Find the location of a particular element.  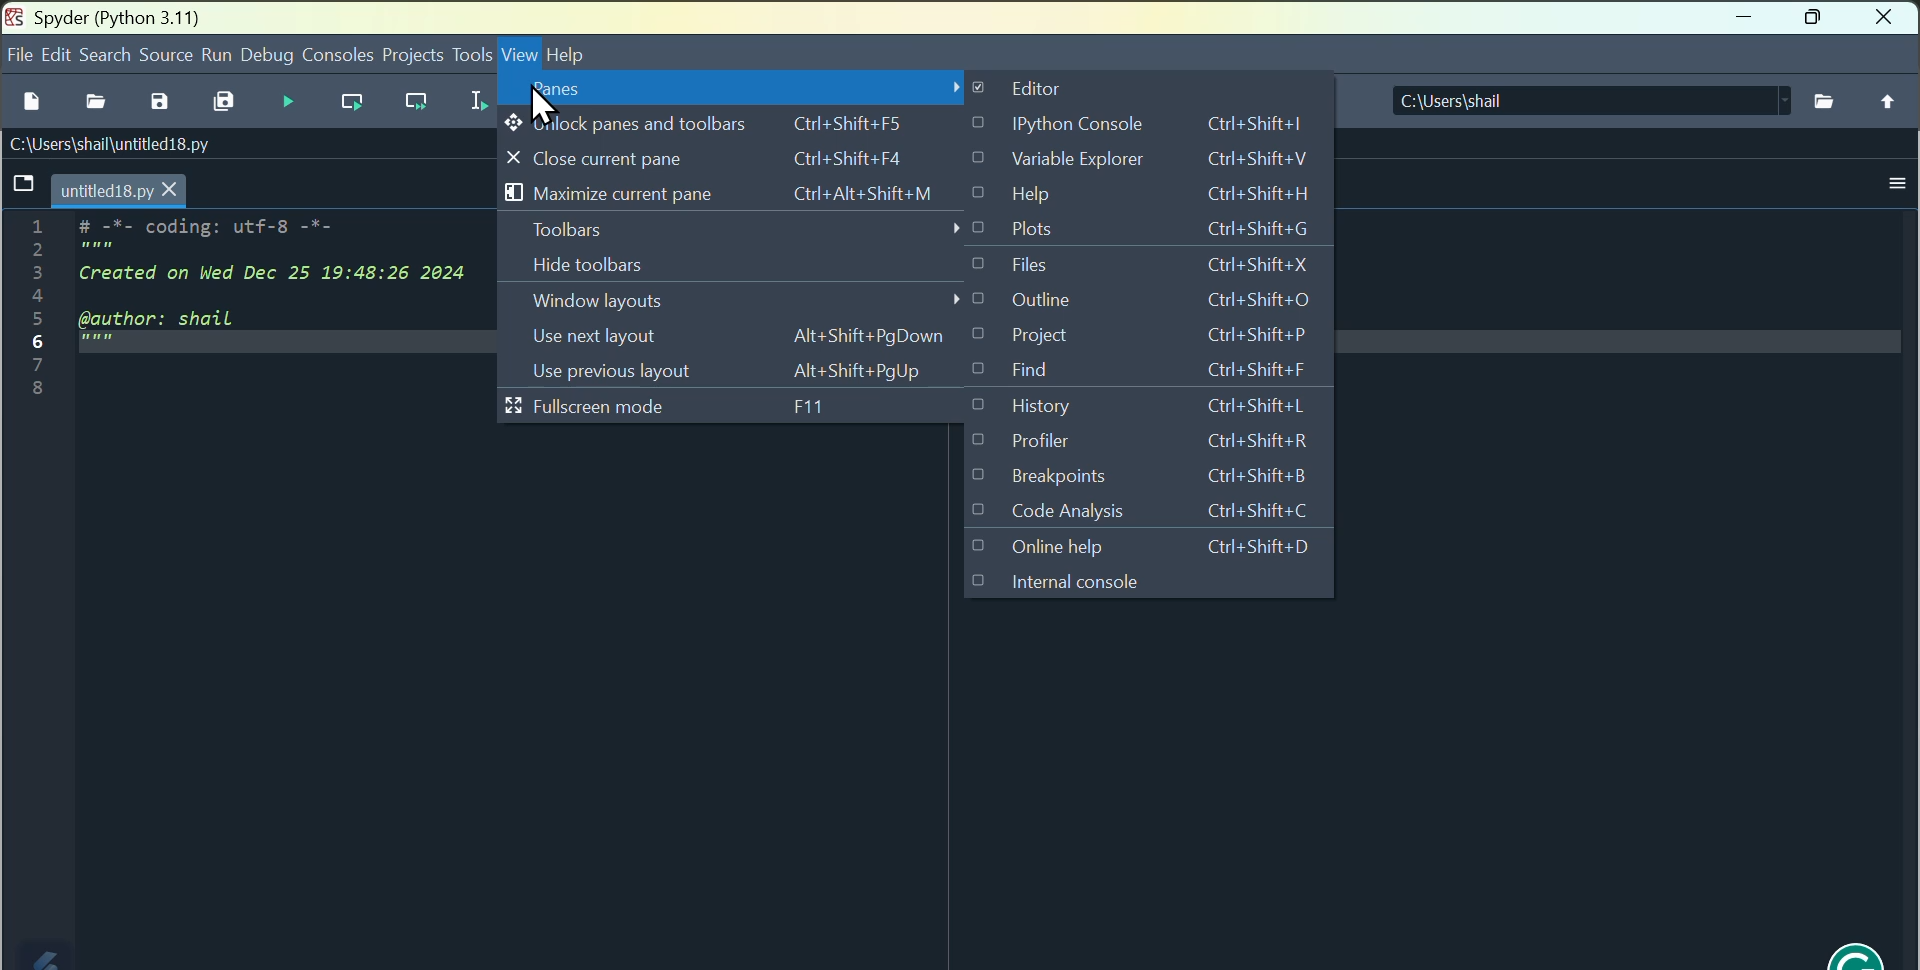

Toolbars is located at coordinates (741, 231).